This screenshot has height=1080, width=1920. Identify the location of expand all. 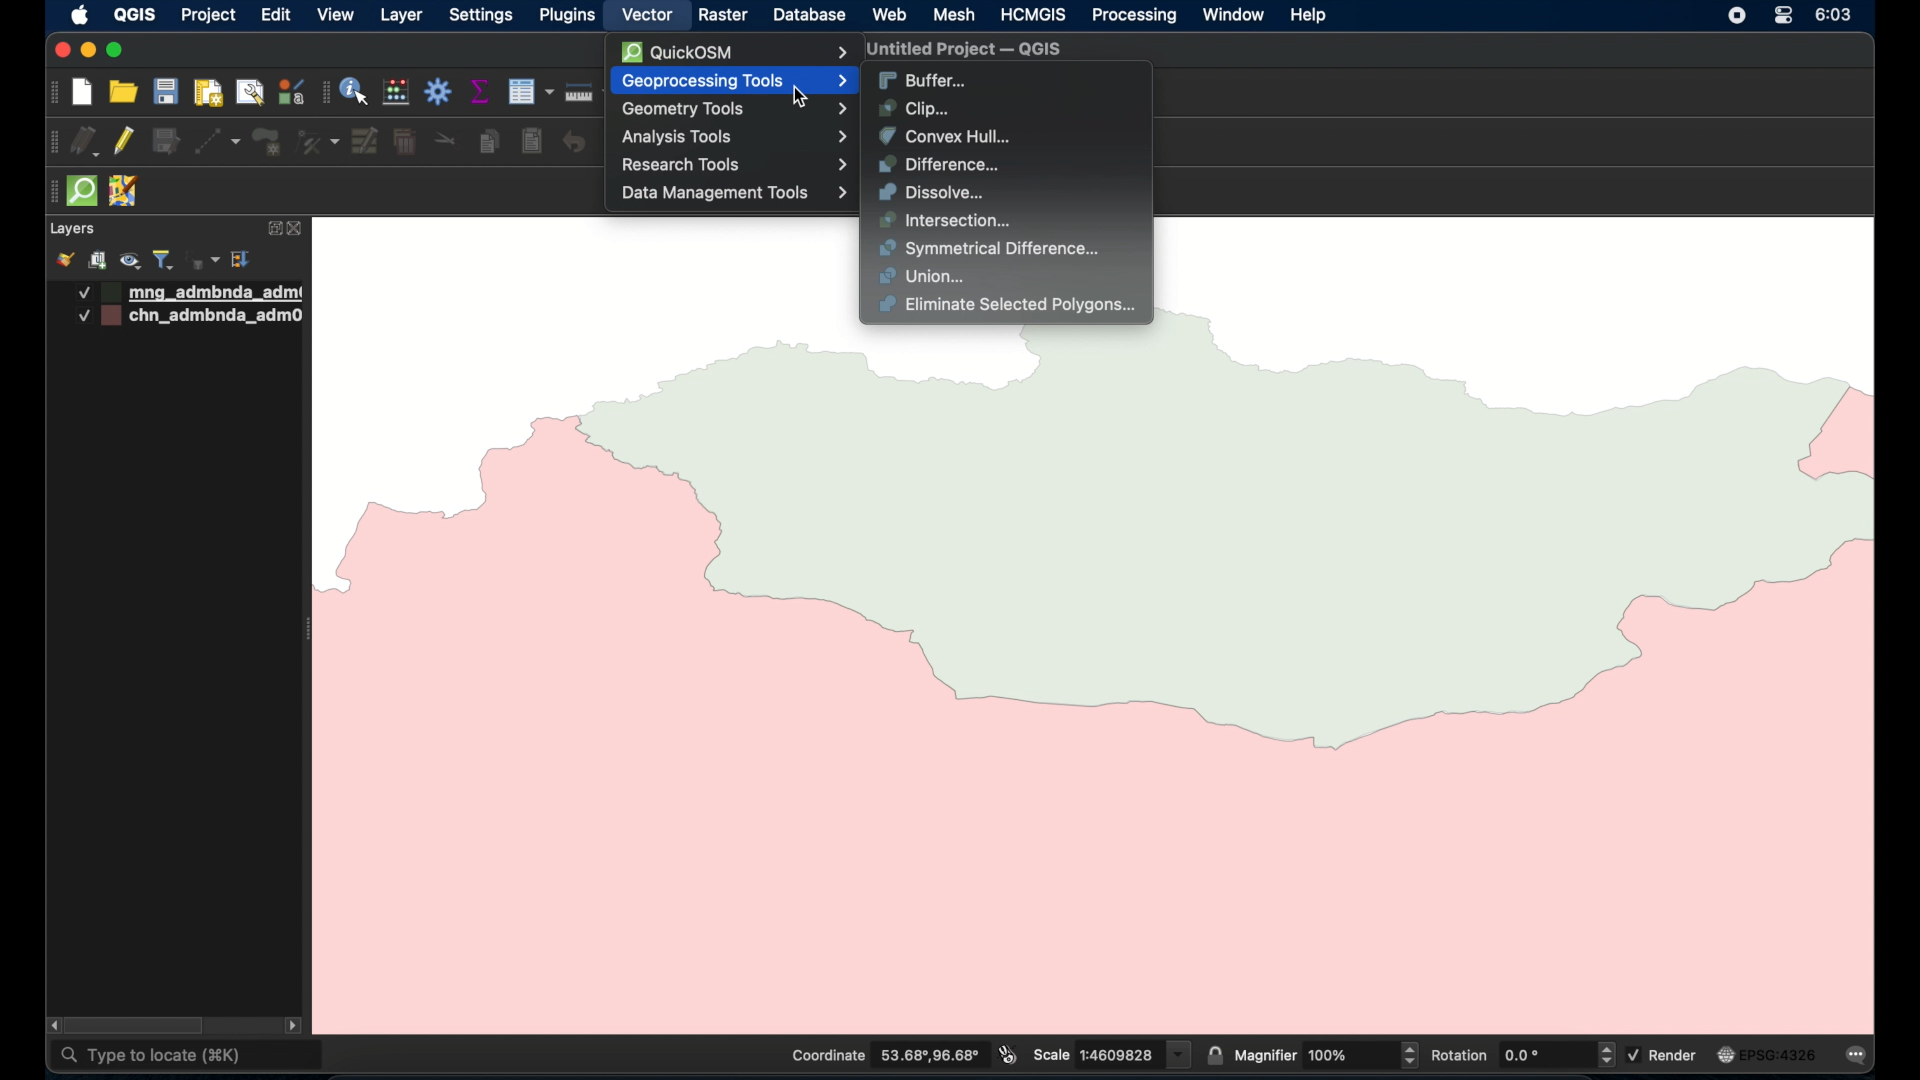
(242, 260).